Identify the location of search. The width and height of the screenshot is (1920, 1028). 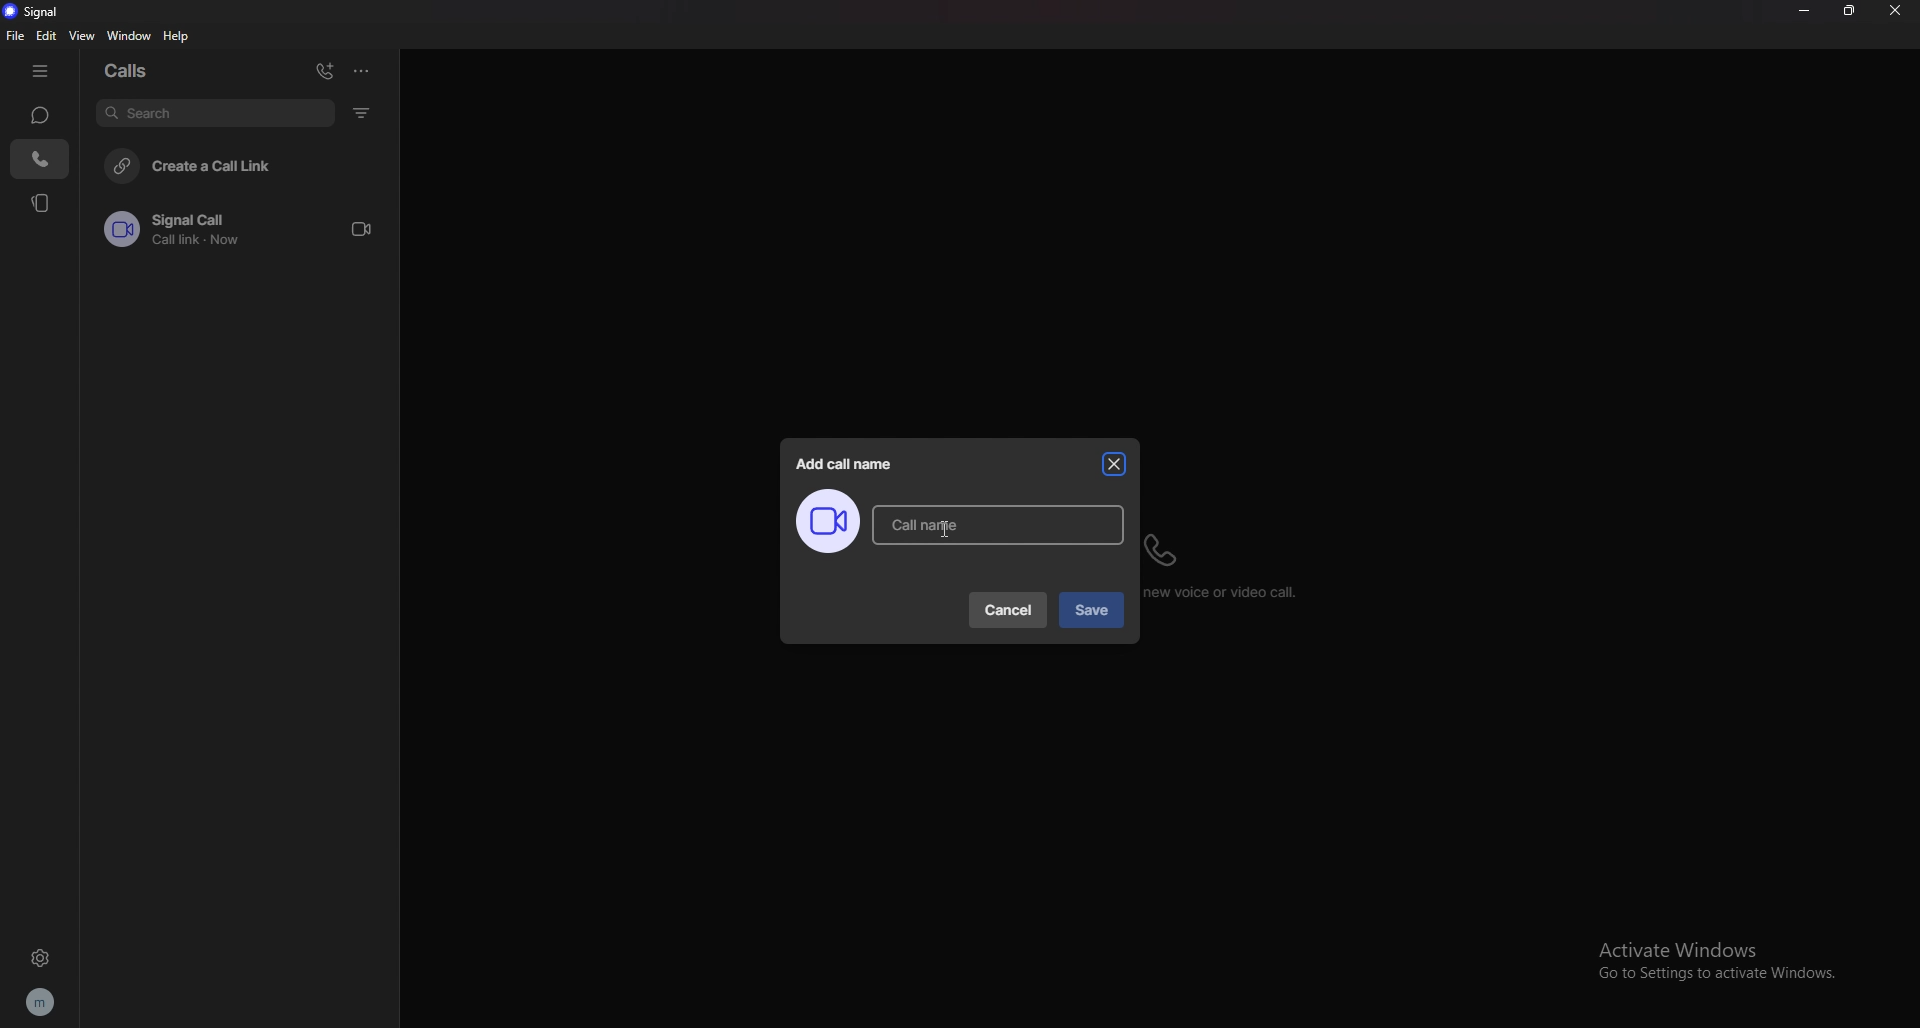
(215, 112).